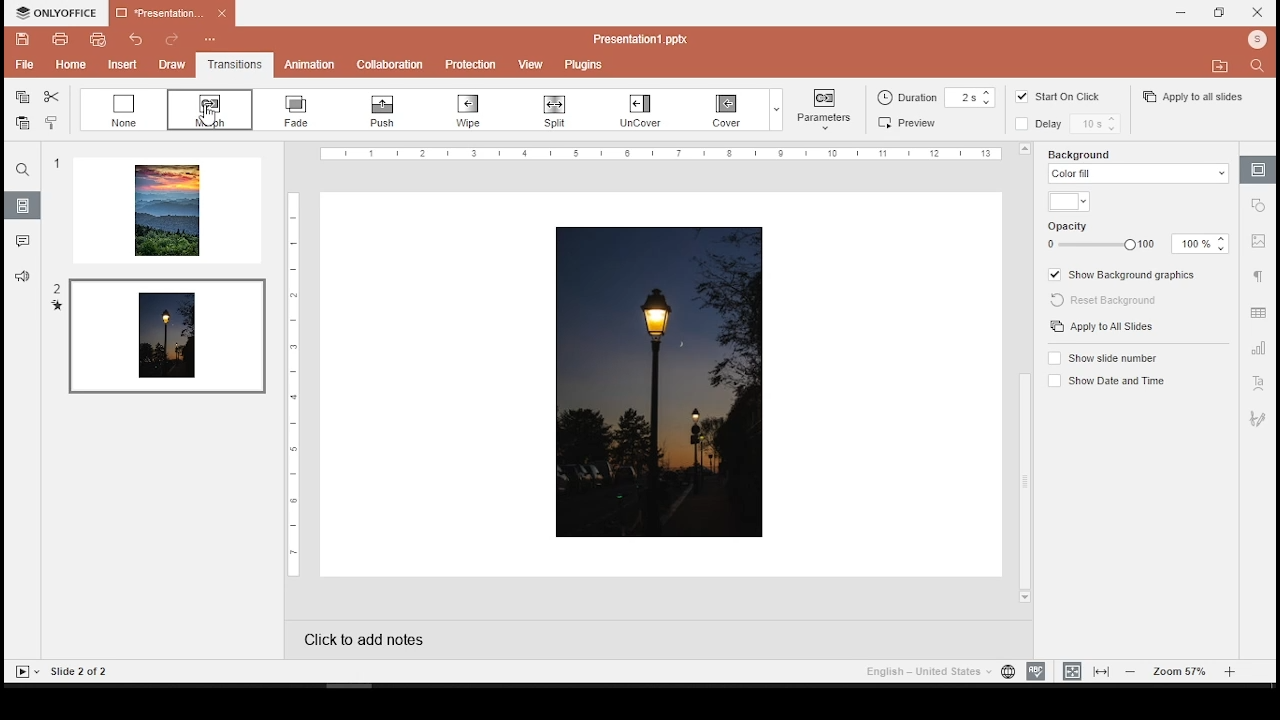  What do you see at coordinates (479, 111) in the screenshot?
I see `numbering` at bounding box center [479, 111].